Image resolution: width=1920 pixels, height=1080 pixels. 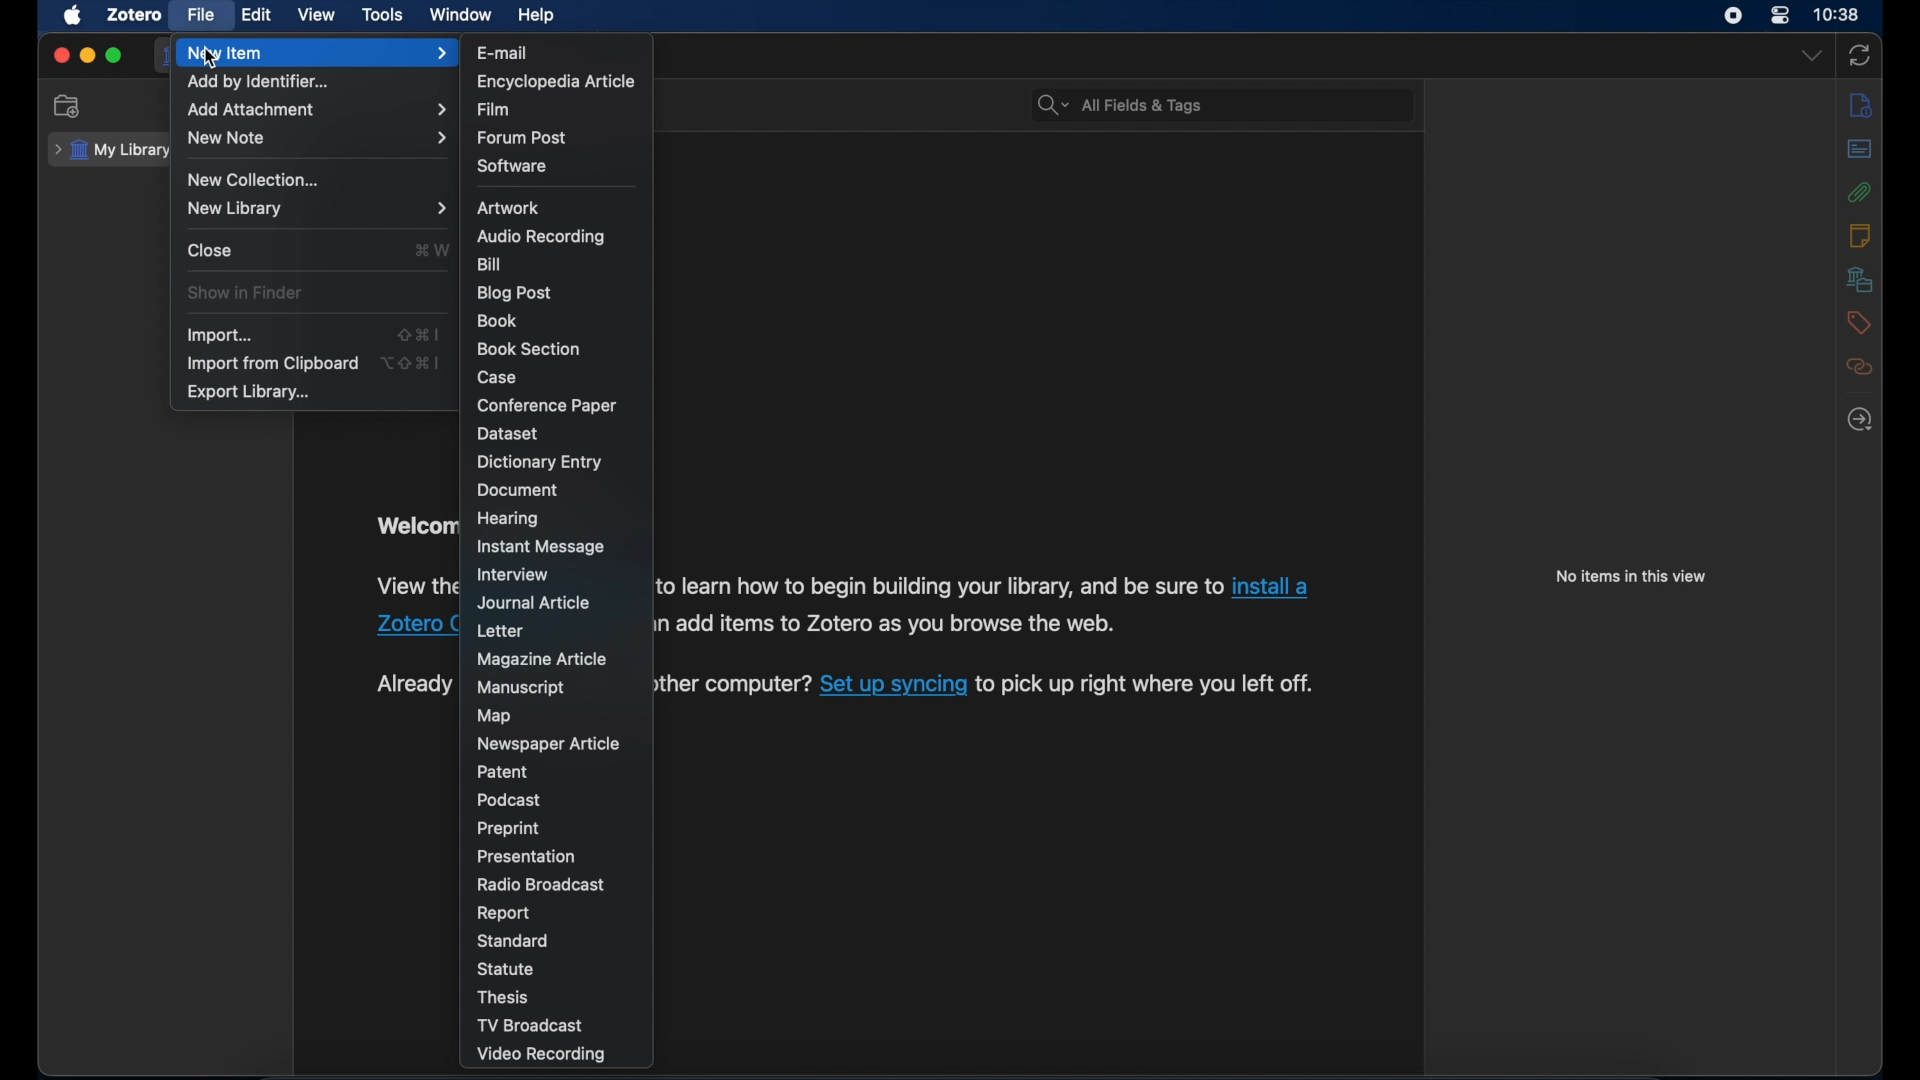 What do you see at coordinates (1860, 367) in the screenshot?
I see `related` at bounding box center [1860, 367].